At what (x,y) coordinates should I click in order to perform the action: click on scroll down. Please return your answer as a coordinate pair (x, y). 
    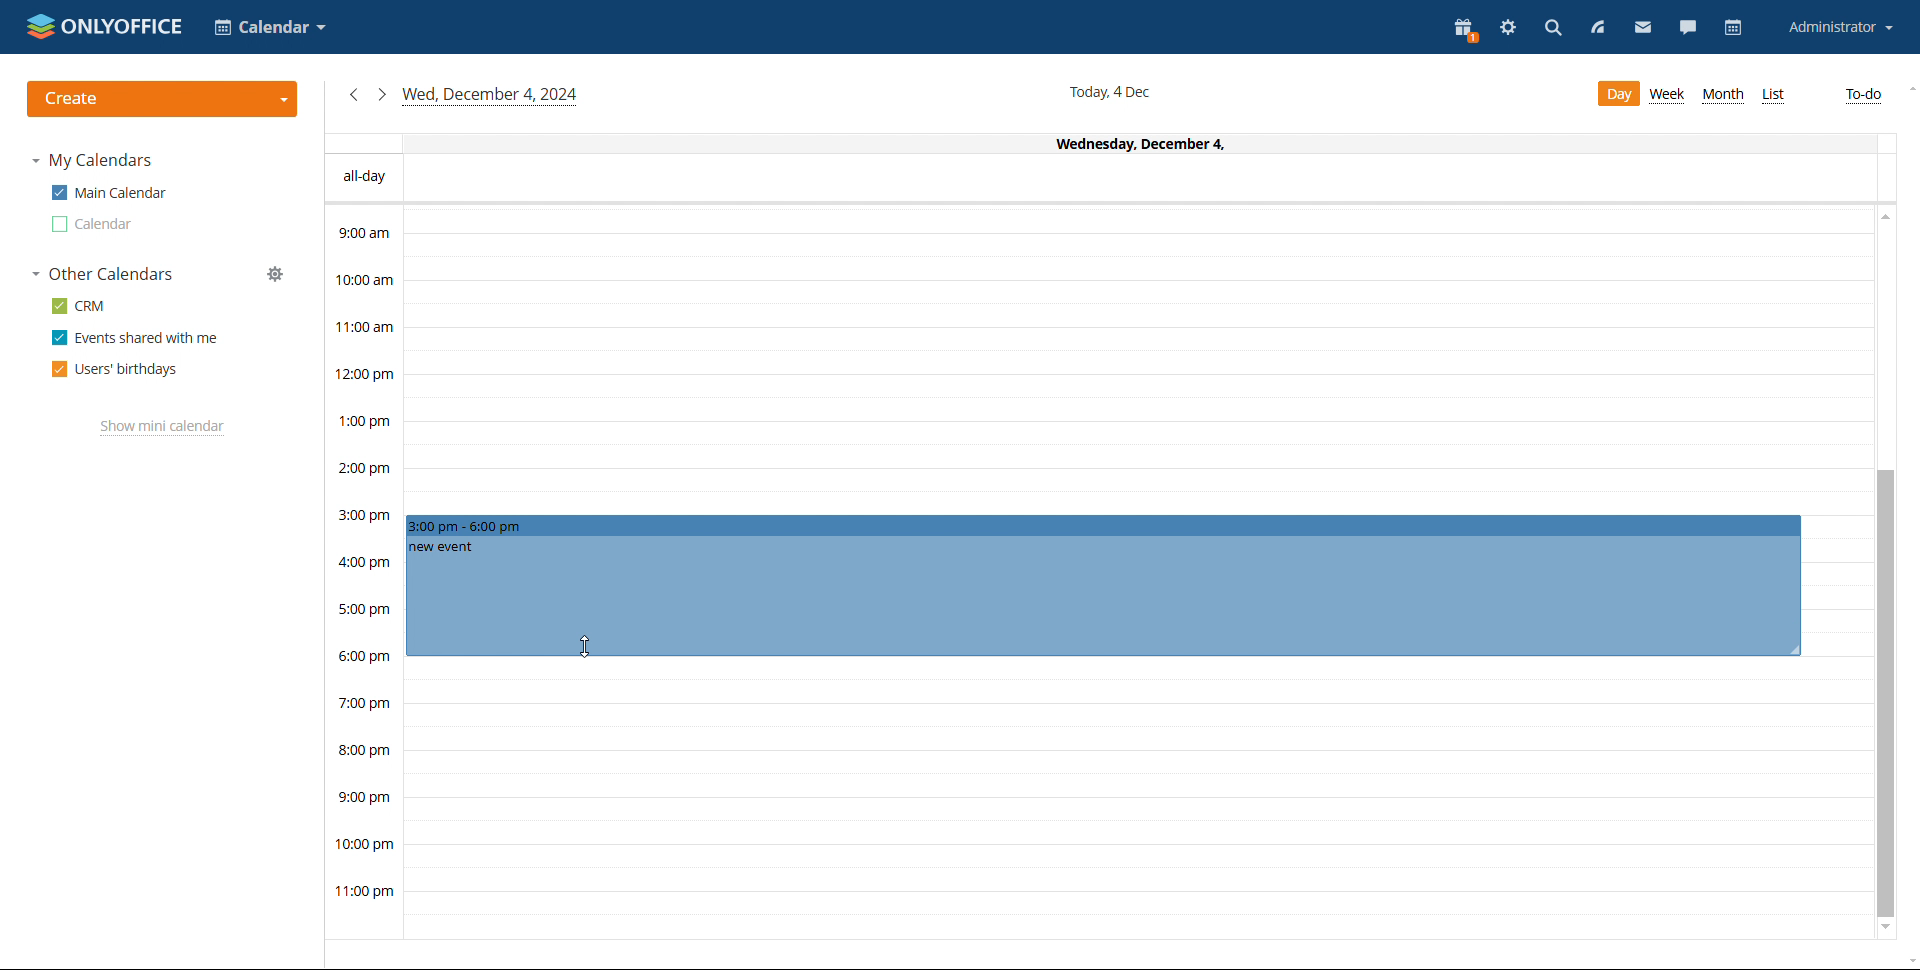
    Looking at the image, I should click on (1886, 931).